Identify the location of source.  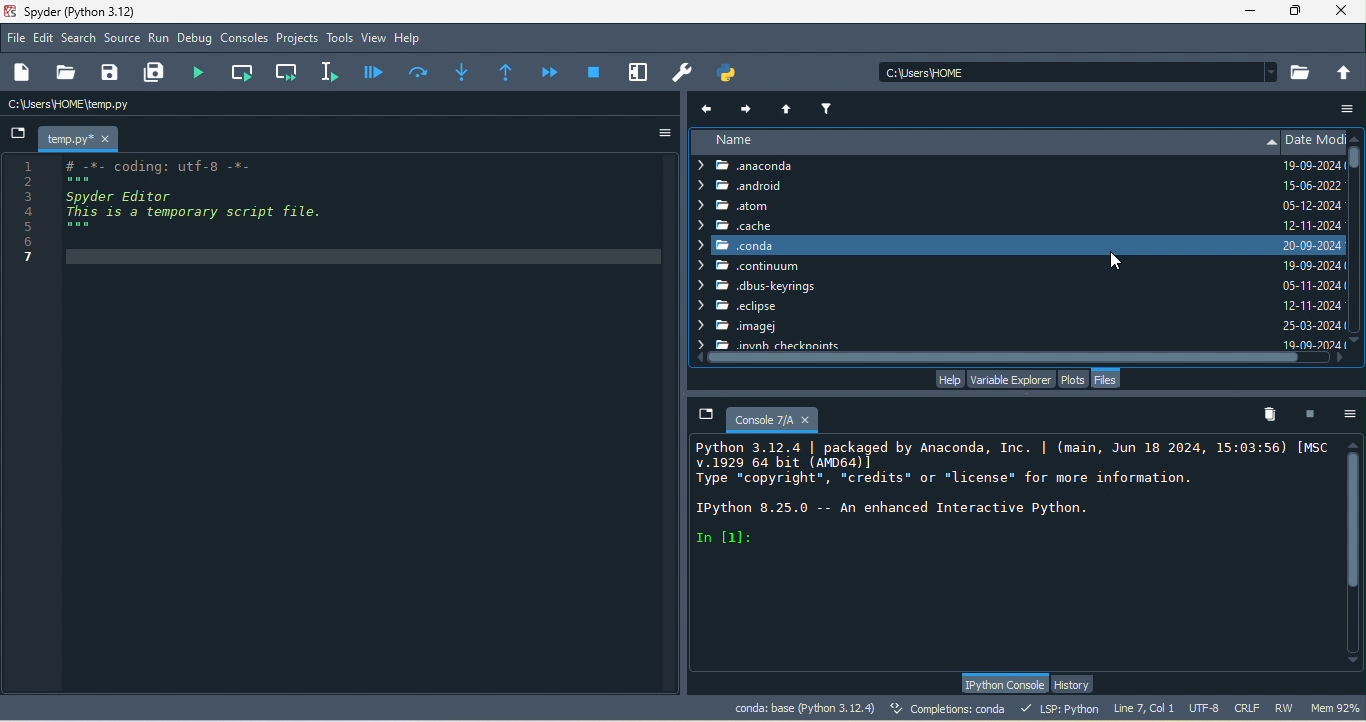
(123, 40).